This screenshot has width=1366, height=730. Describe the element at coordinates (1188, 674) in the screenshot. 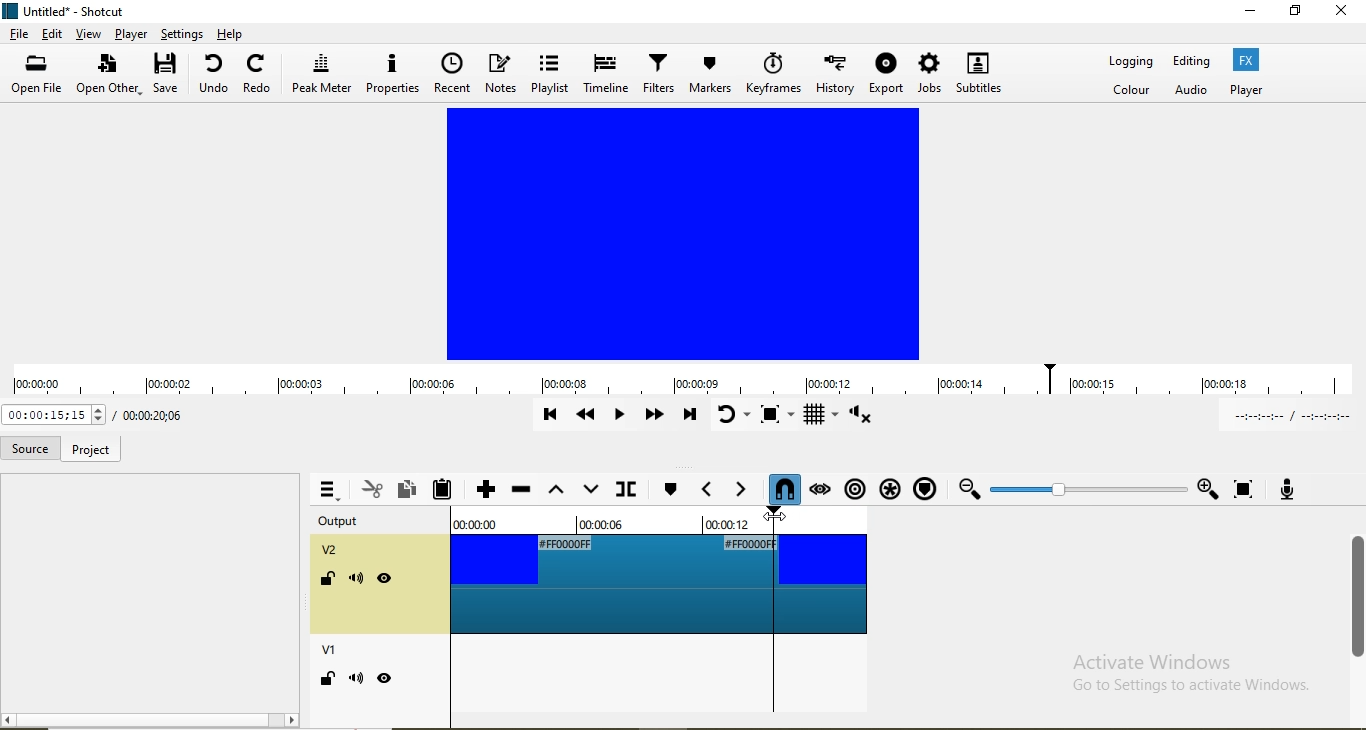

I see `Activate Windows
Go to Settings to activate Windows.` at that location.